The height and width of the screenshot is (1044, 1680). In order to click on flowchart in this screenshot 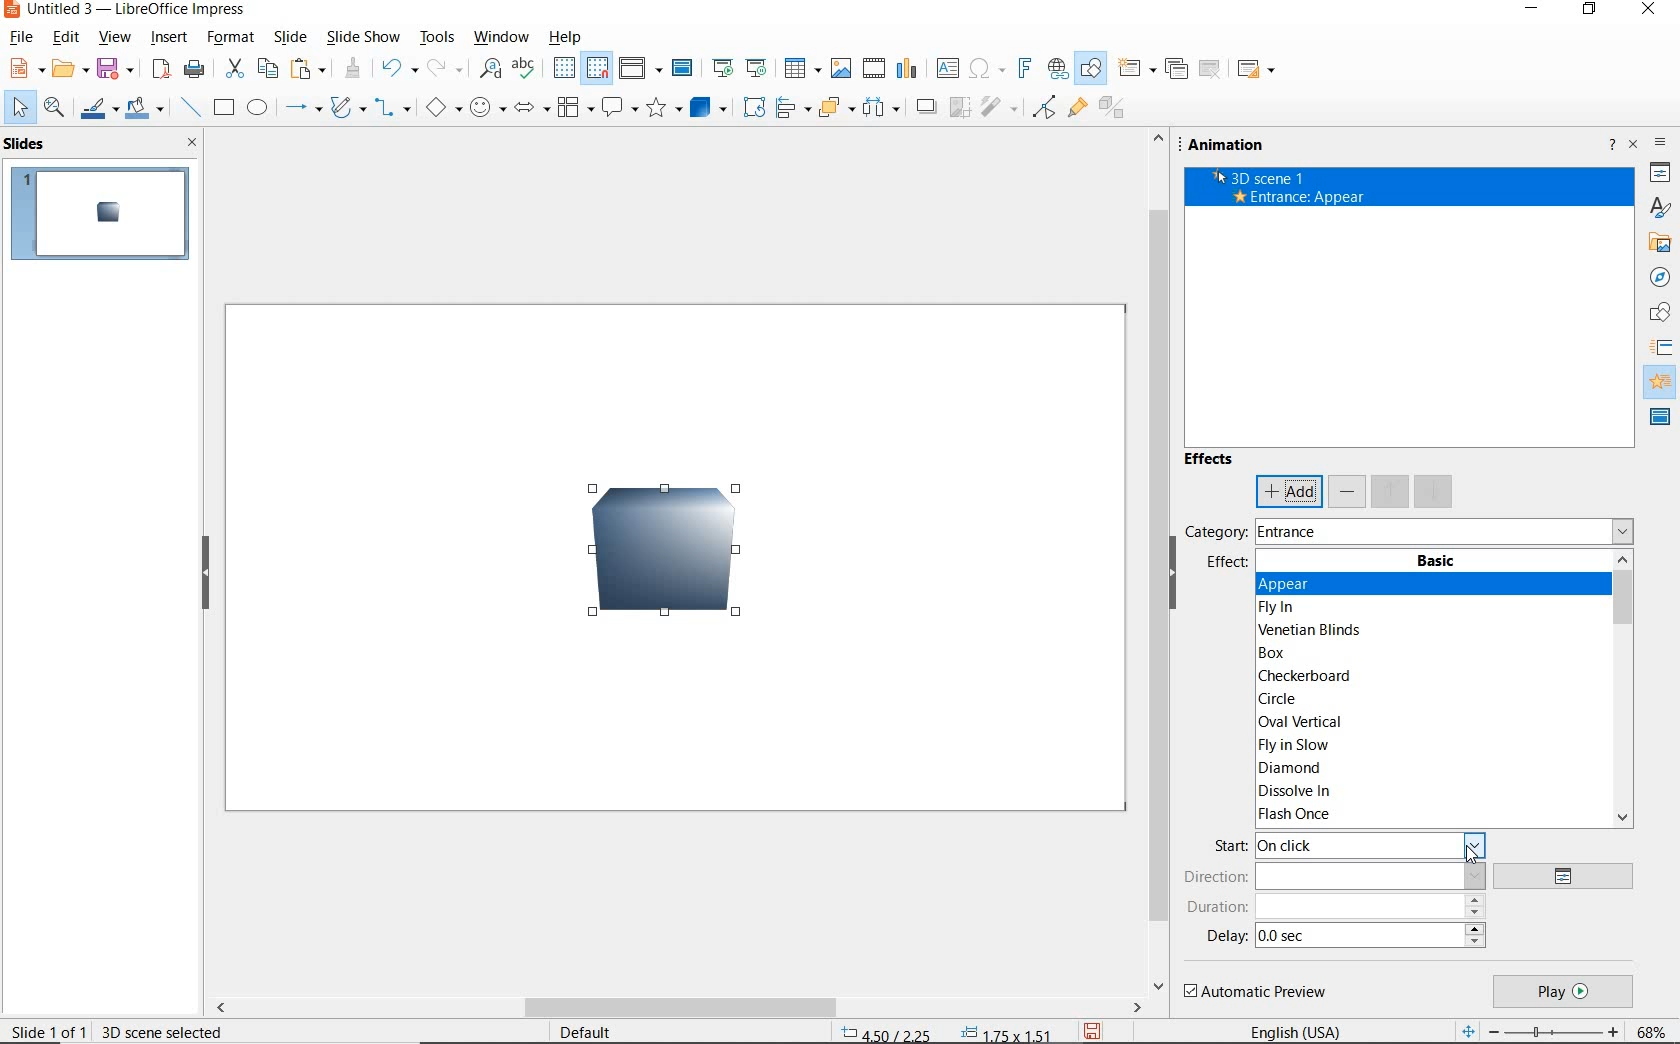, I will do `click(574, 109)`.